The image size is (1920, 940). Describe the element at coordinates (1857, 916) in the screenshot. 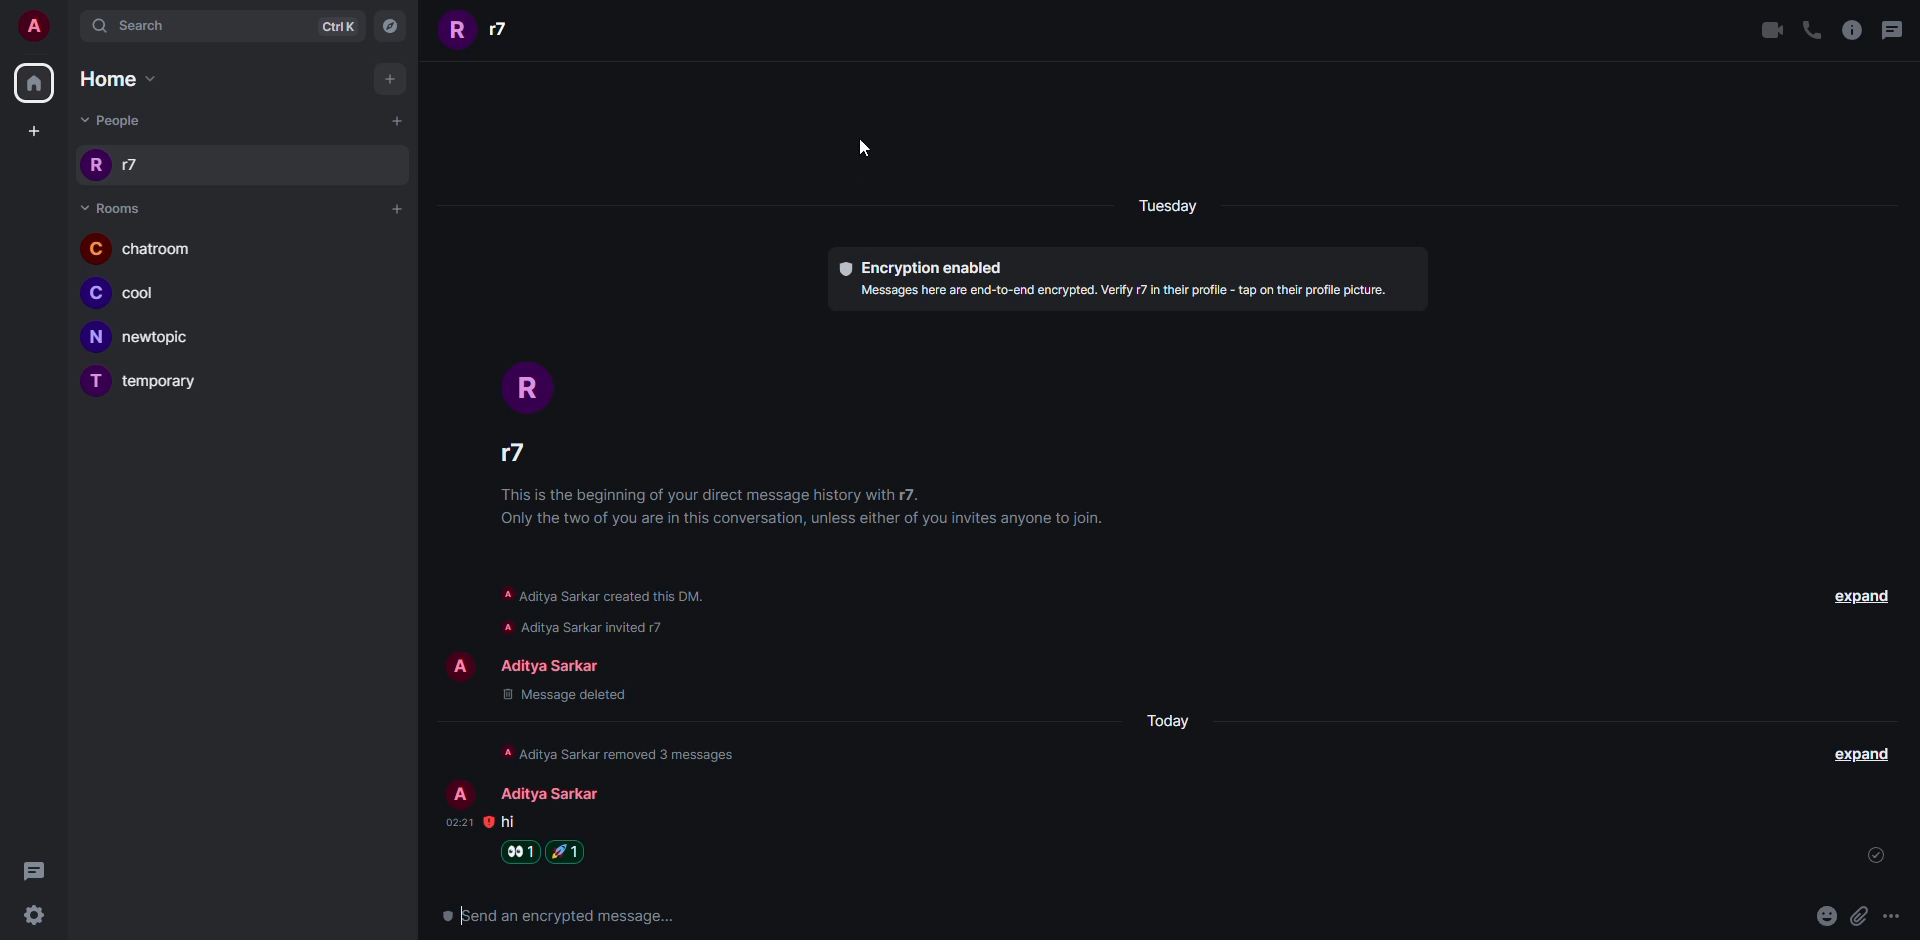

I see `attach` at that location.